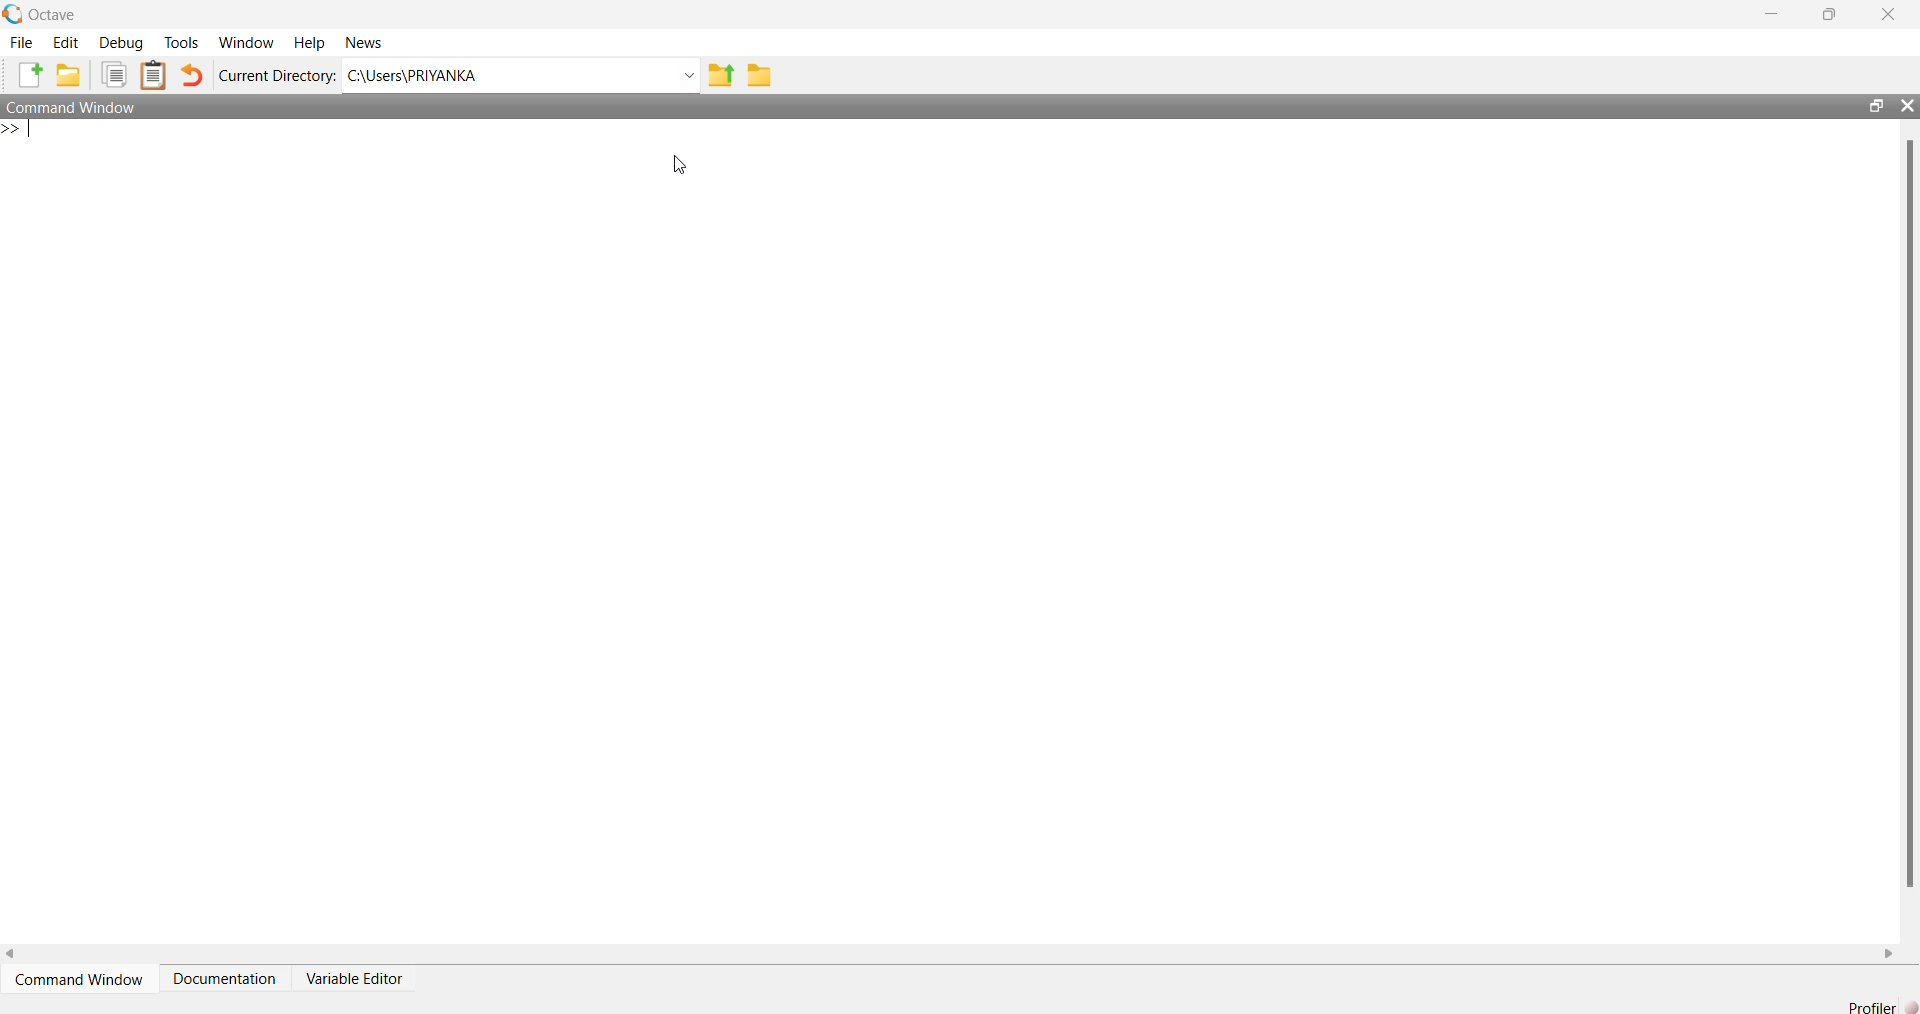 This screenshot has height=1014, width=1920. I want to click on save, so click(764, 75).